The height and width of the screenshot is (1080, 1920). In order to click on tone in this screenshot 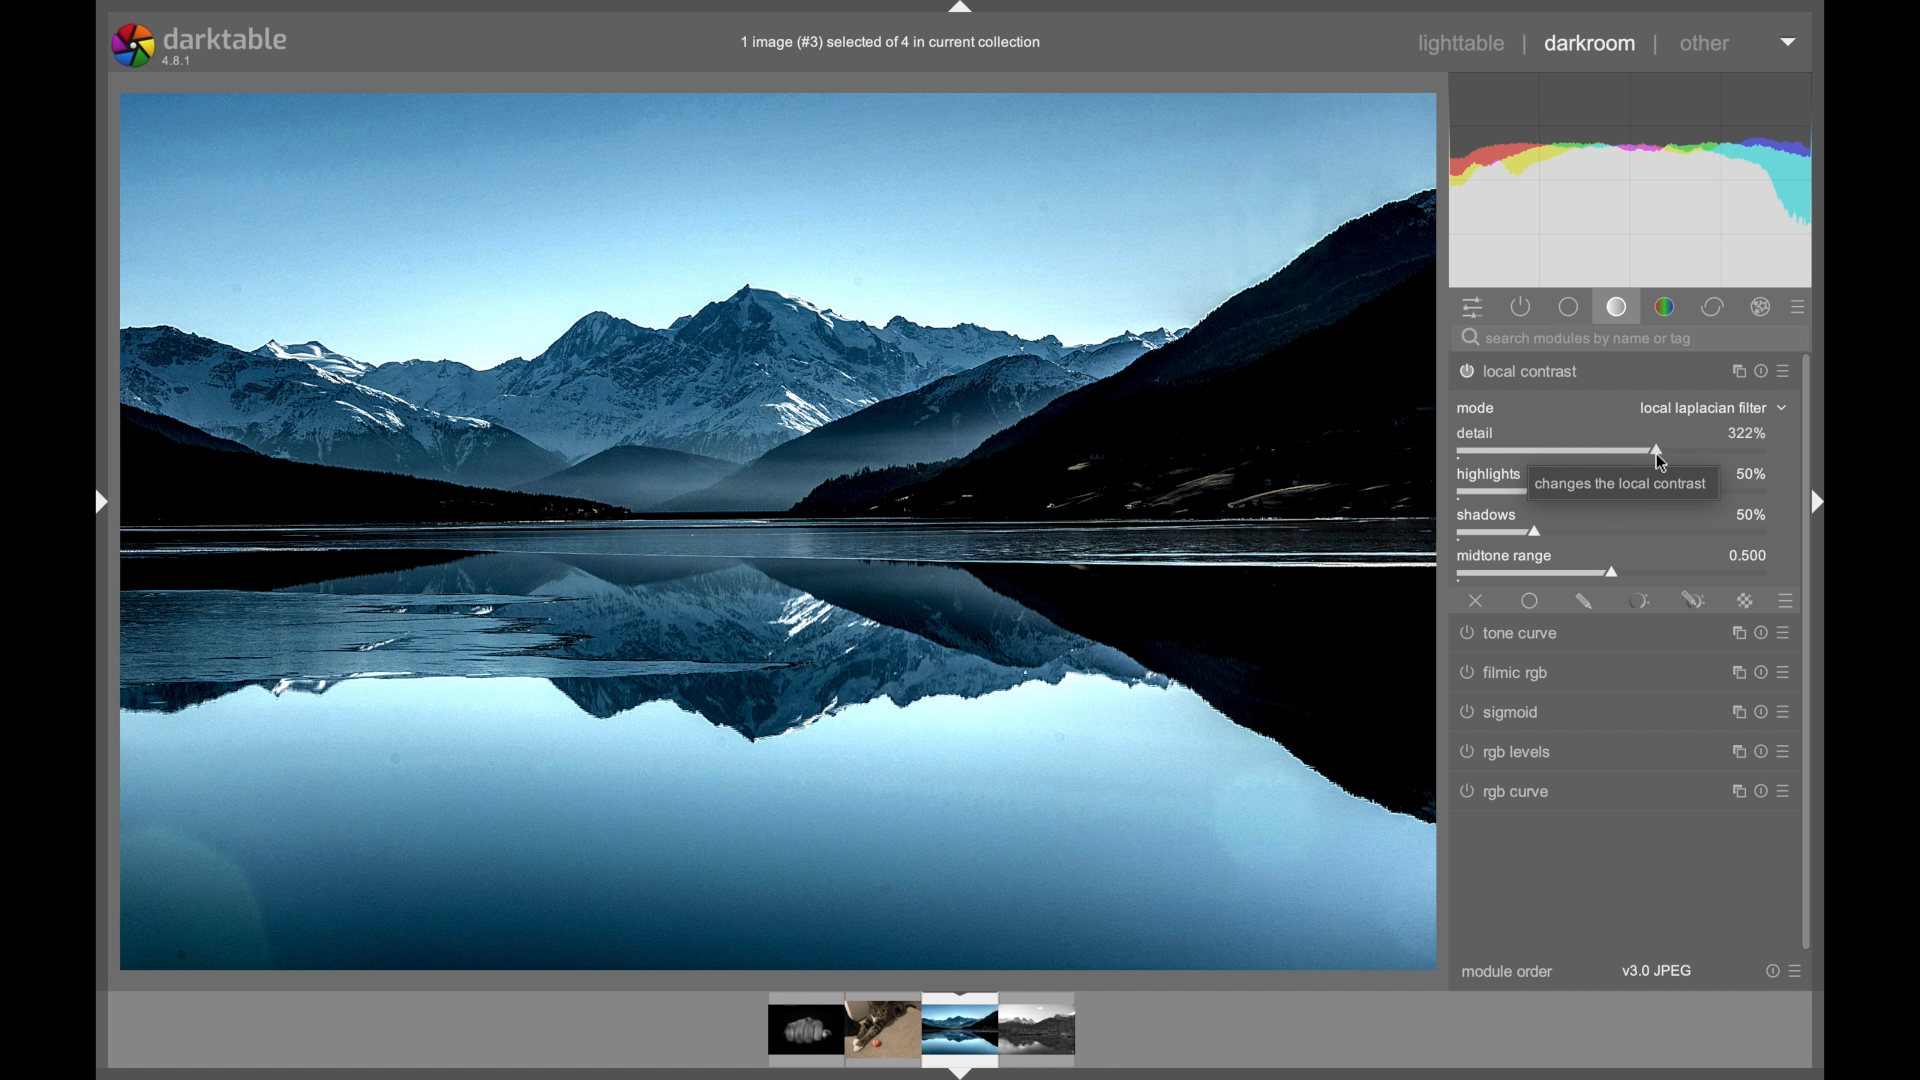, I will do `click(1616, 307)`.